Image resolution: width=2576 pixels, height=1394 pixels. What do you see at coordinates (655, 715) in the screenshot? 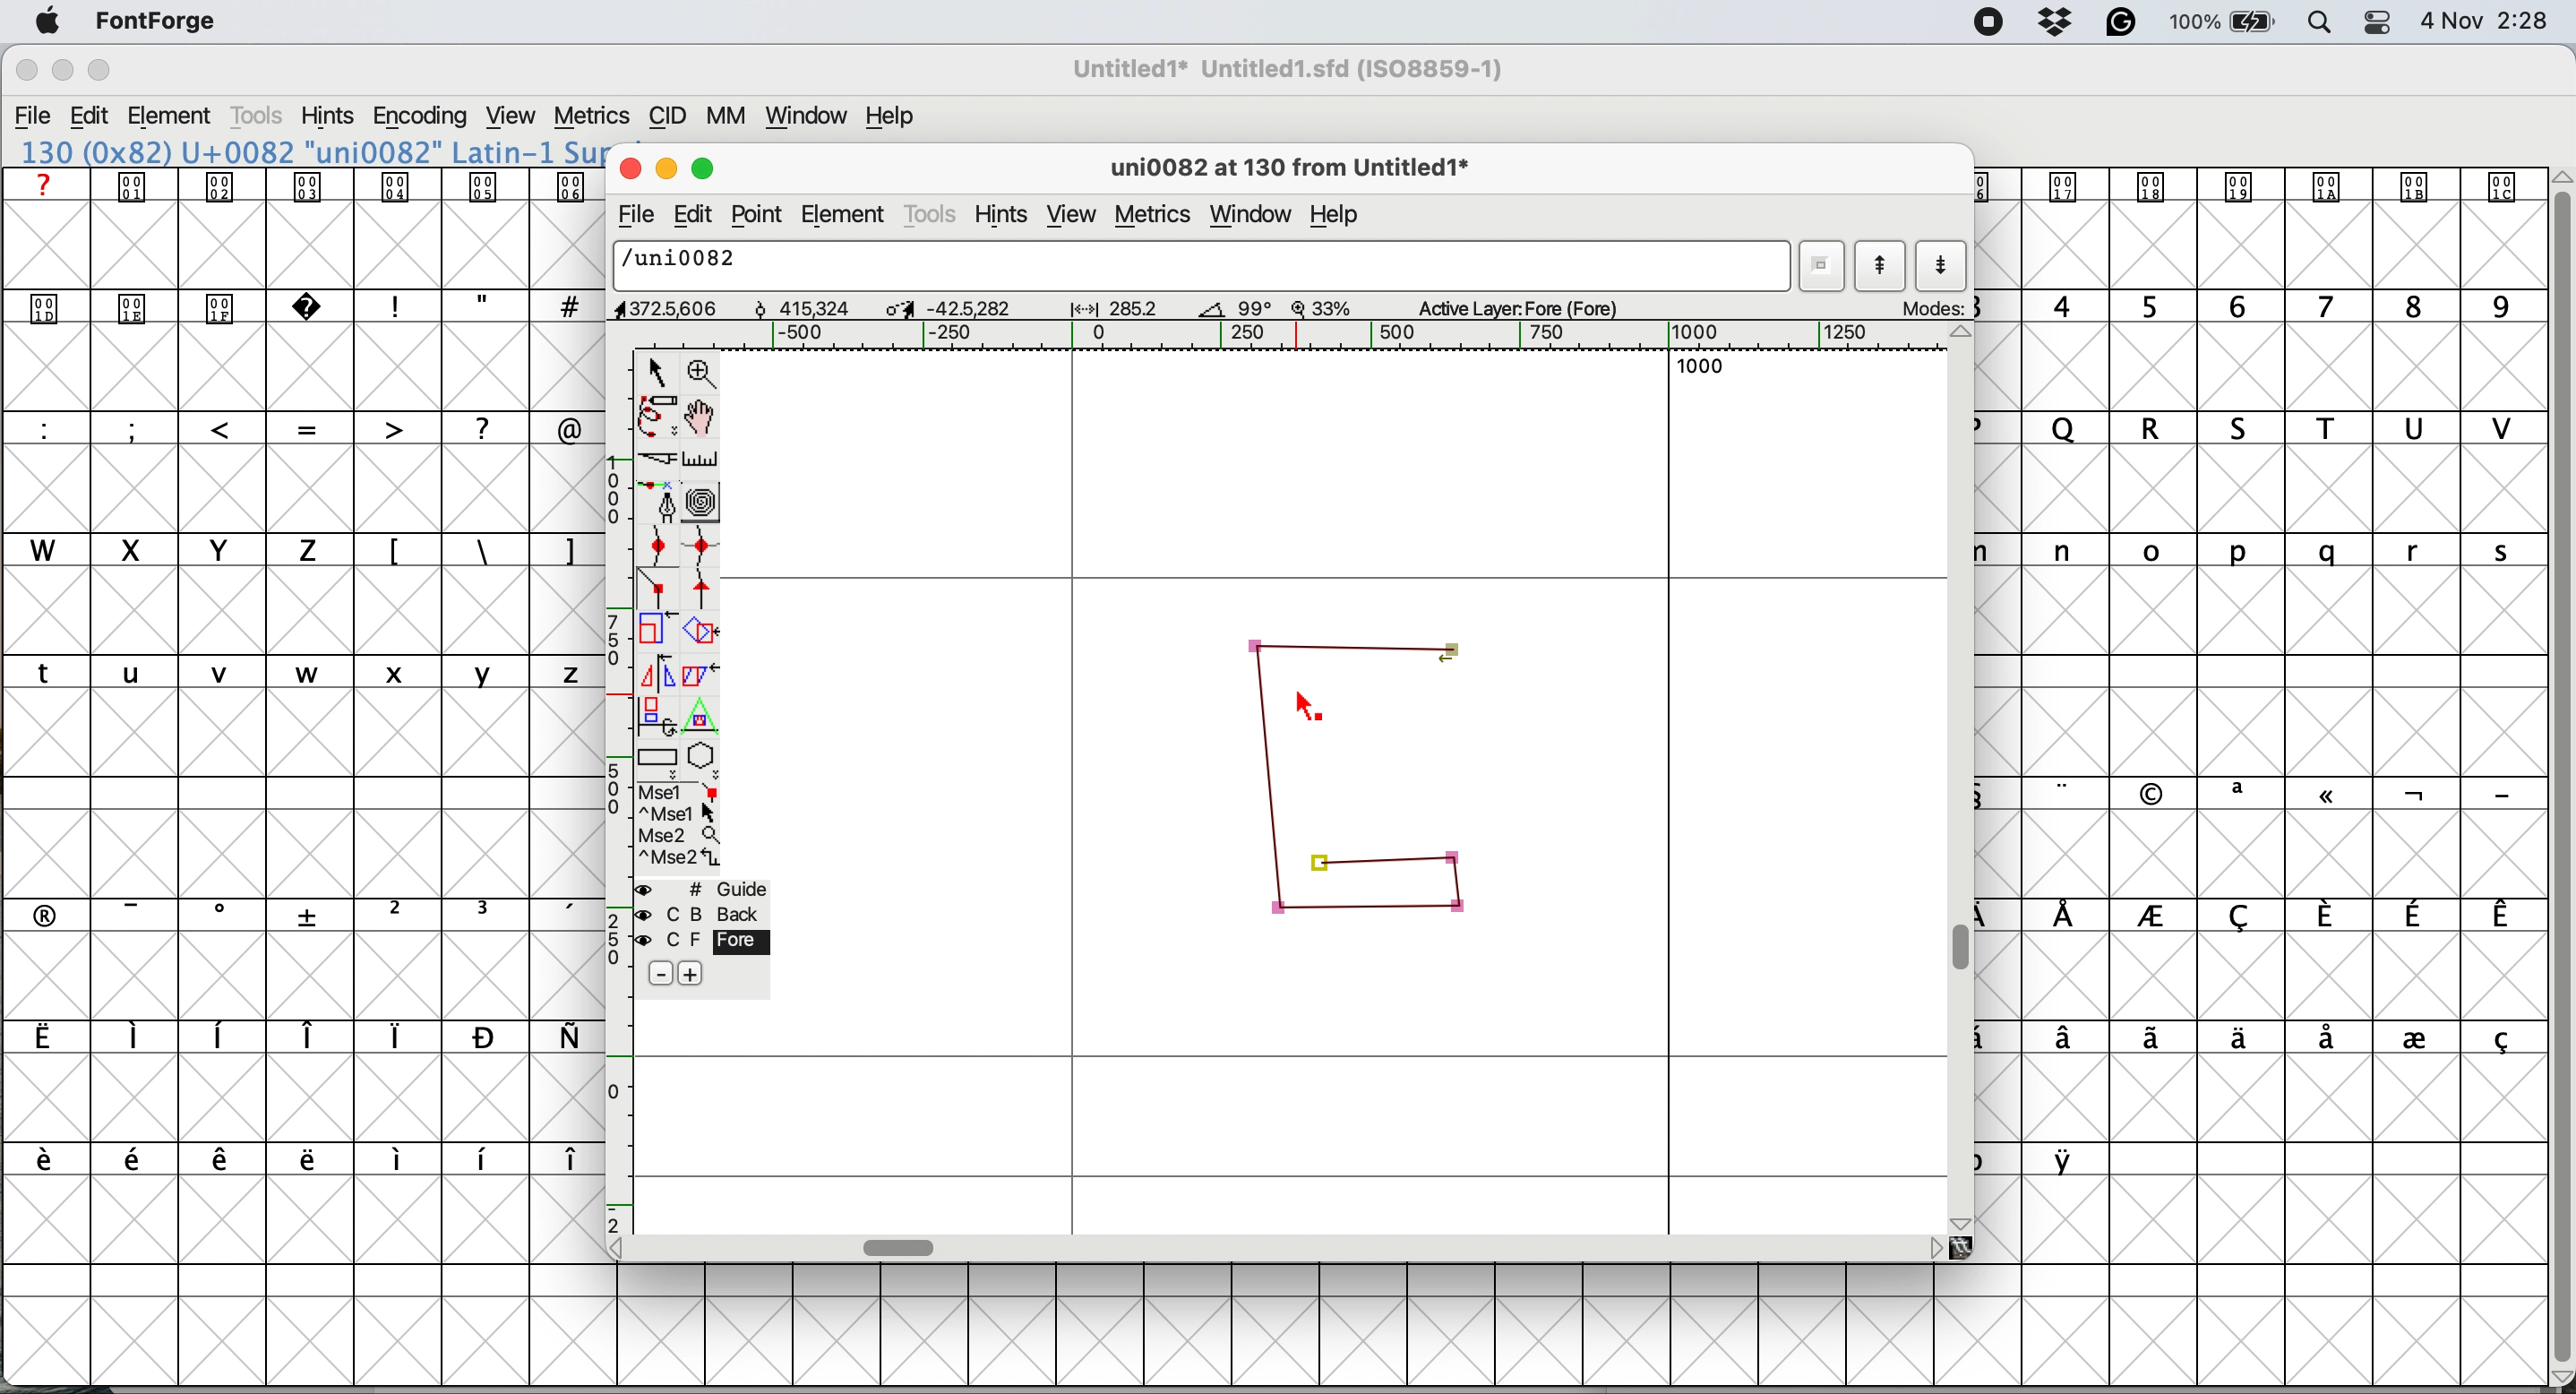
I see `rotate the selection in 3d and project back to plane` at bounding box center [655, 715].